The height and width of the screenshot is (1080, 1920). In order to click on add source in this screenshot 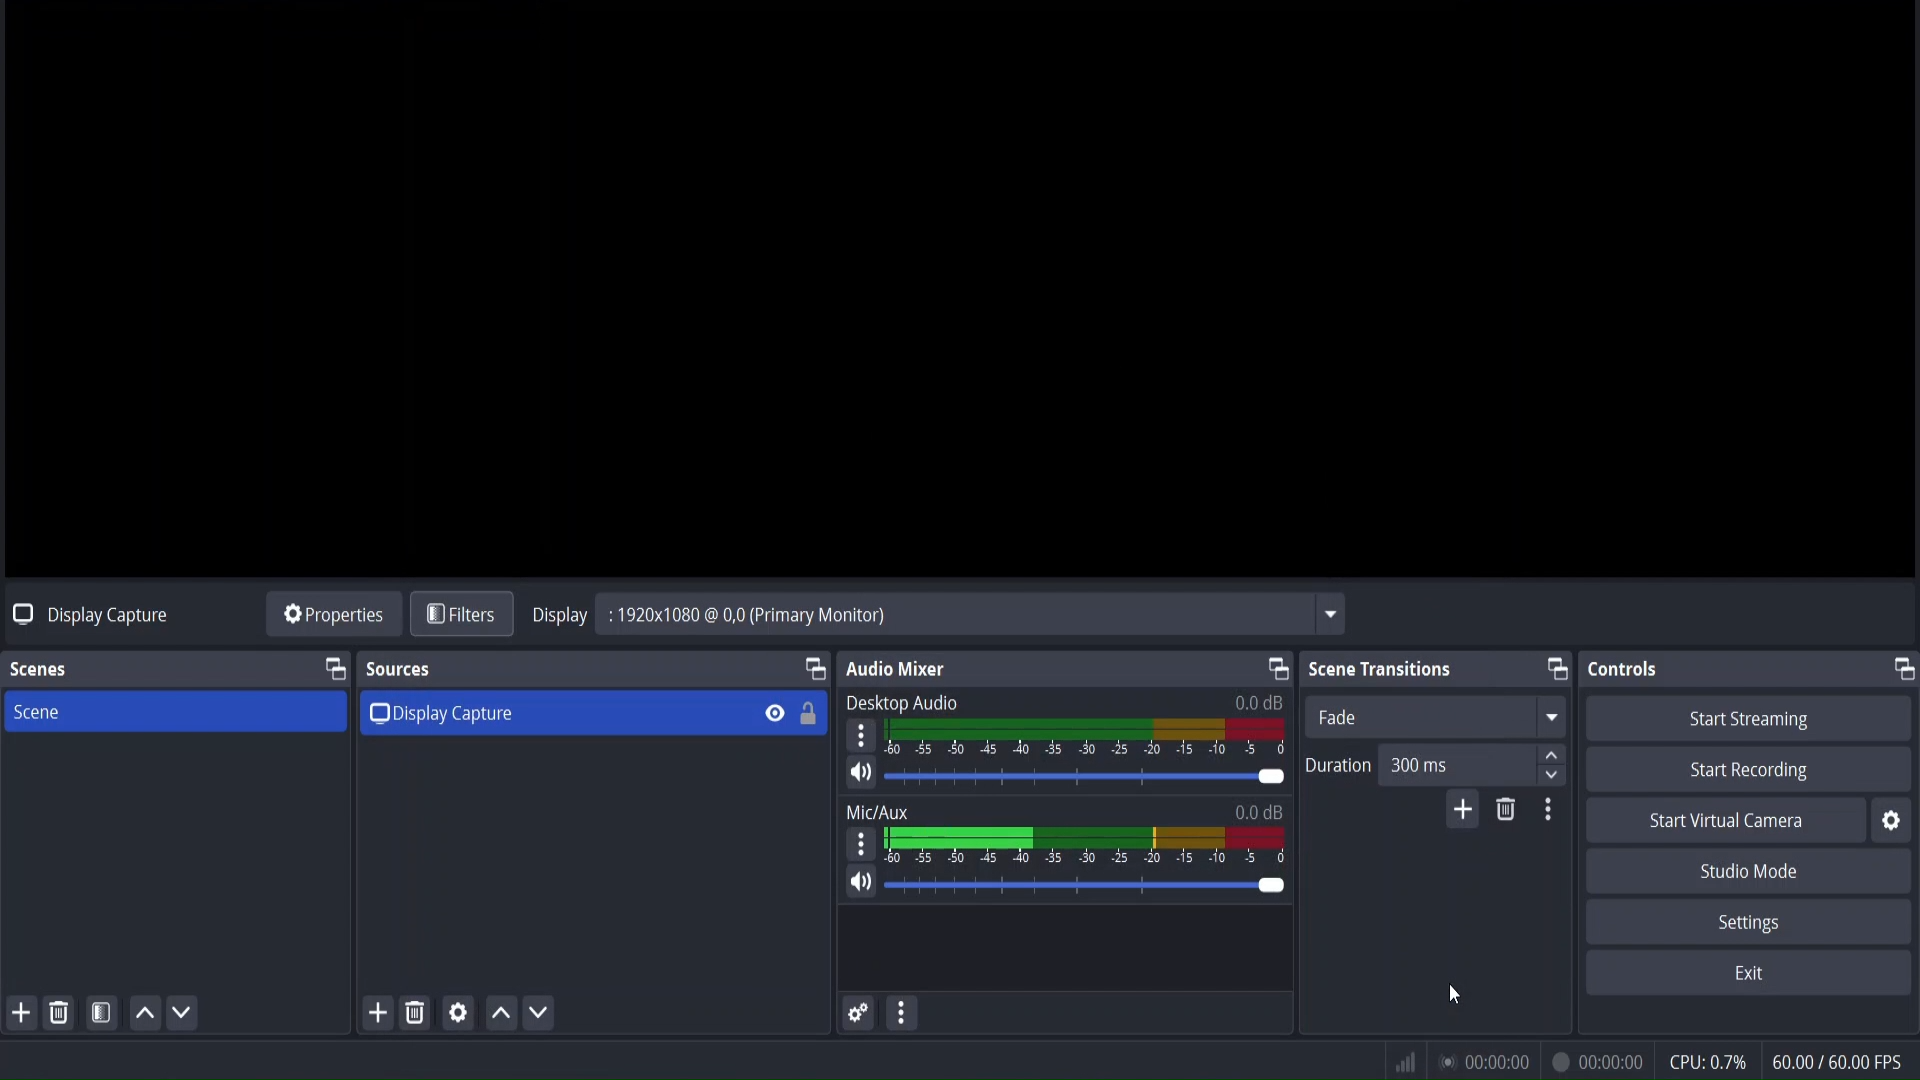, I will do `click(375, 1016)`.